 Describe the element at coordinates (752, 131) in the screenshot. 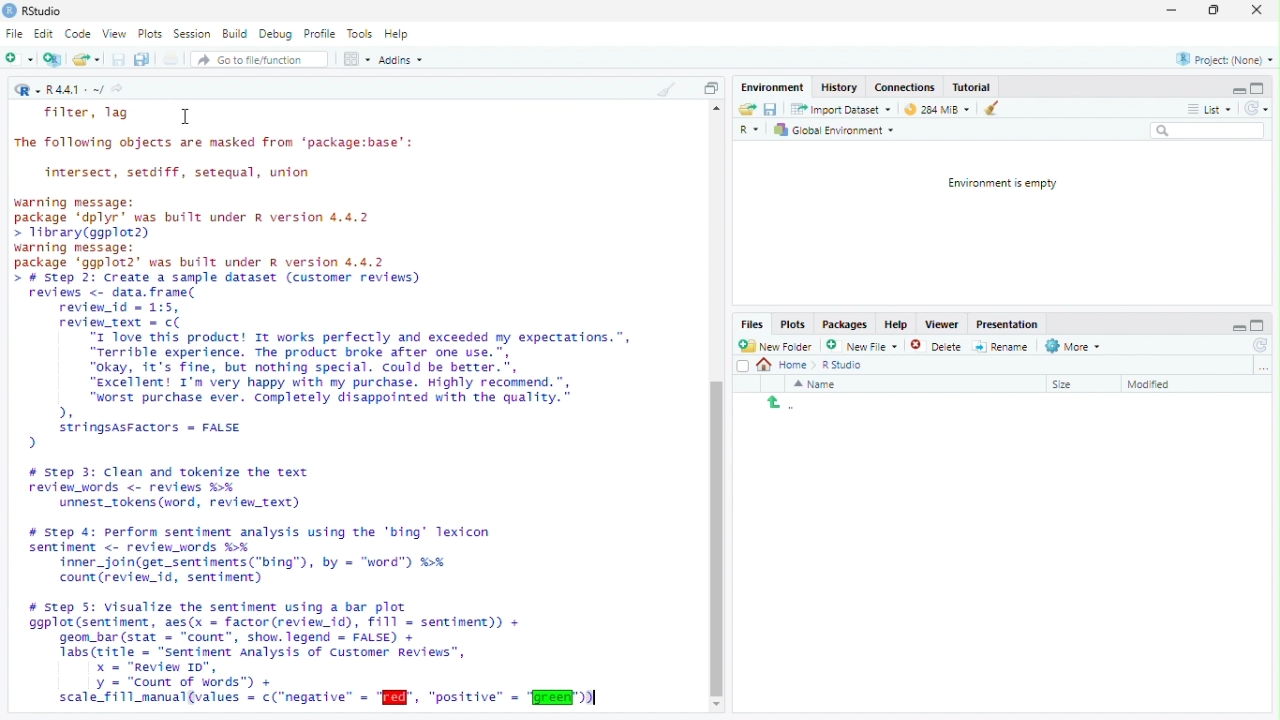

I see `R` at that location.